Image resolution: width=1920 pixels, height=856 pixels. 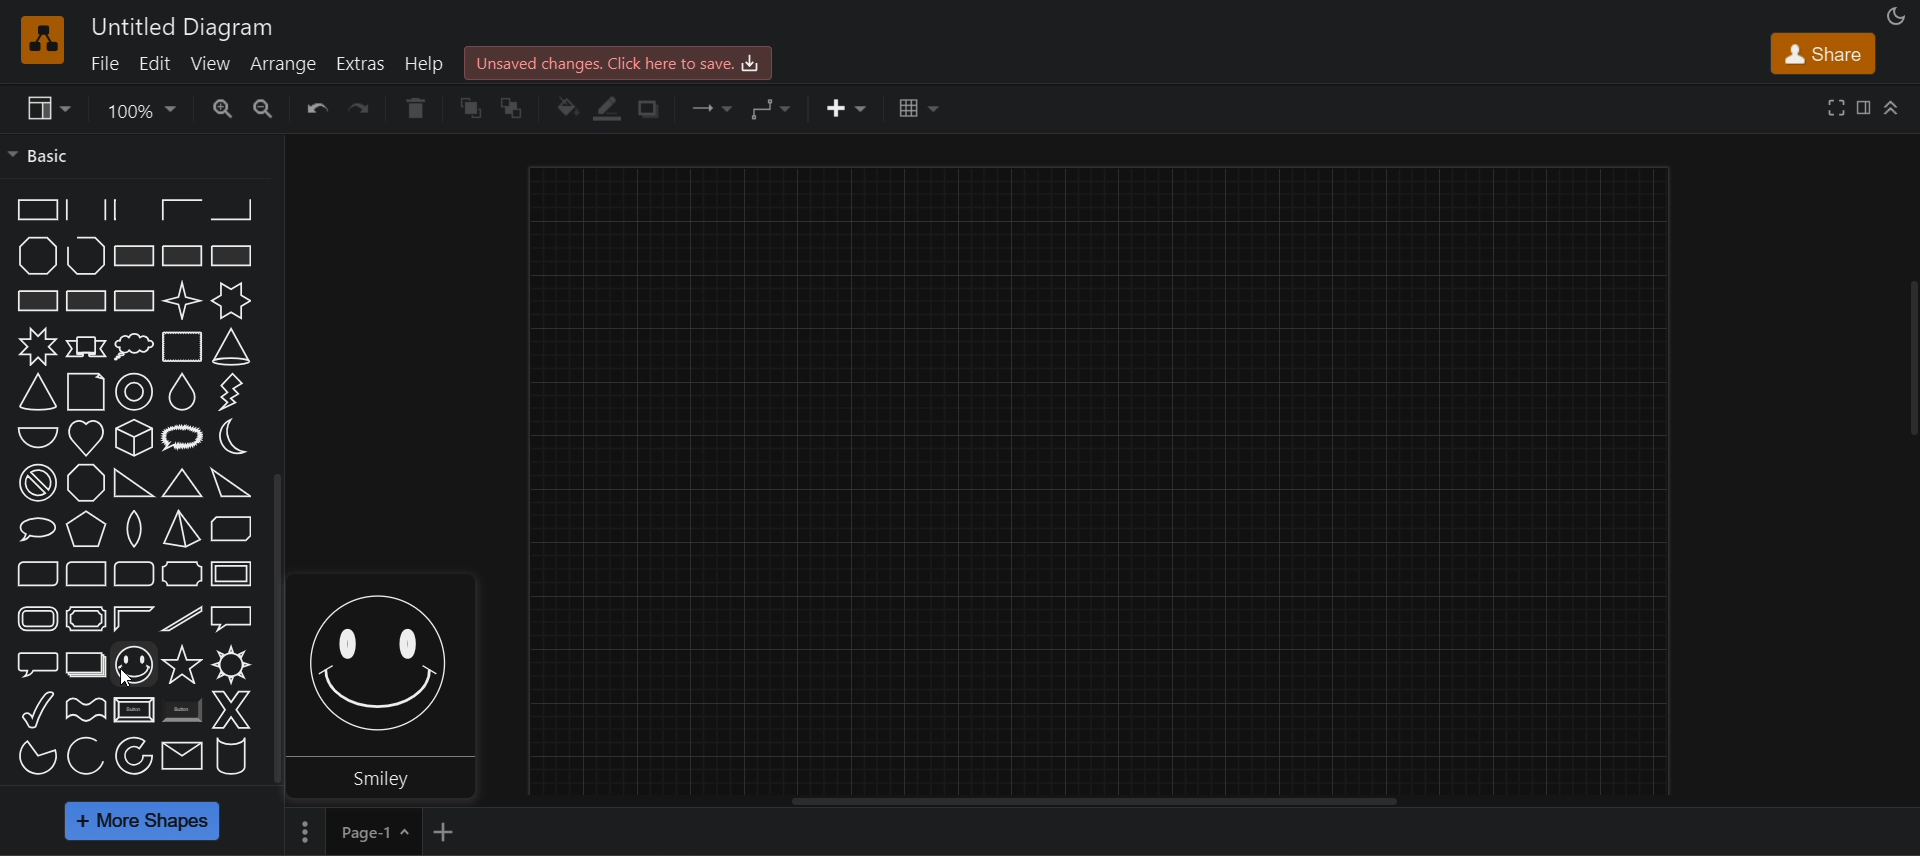 I want to click on more shapes, so click(x=142, y=822).